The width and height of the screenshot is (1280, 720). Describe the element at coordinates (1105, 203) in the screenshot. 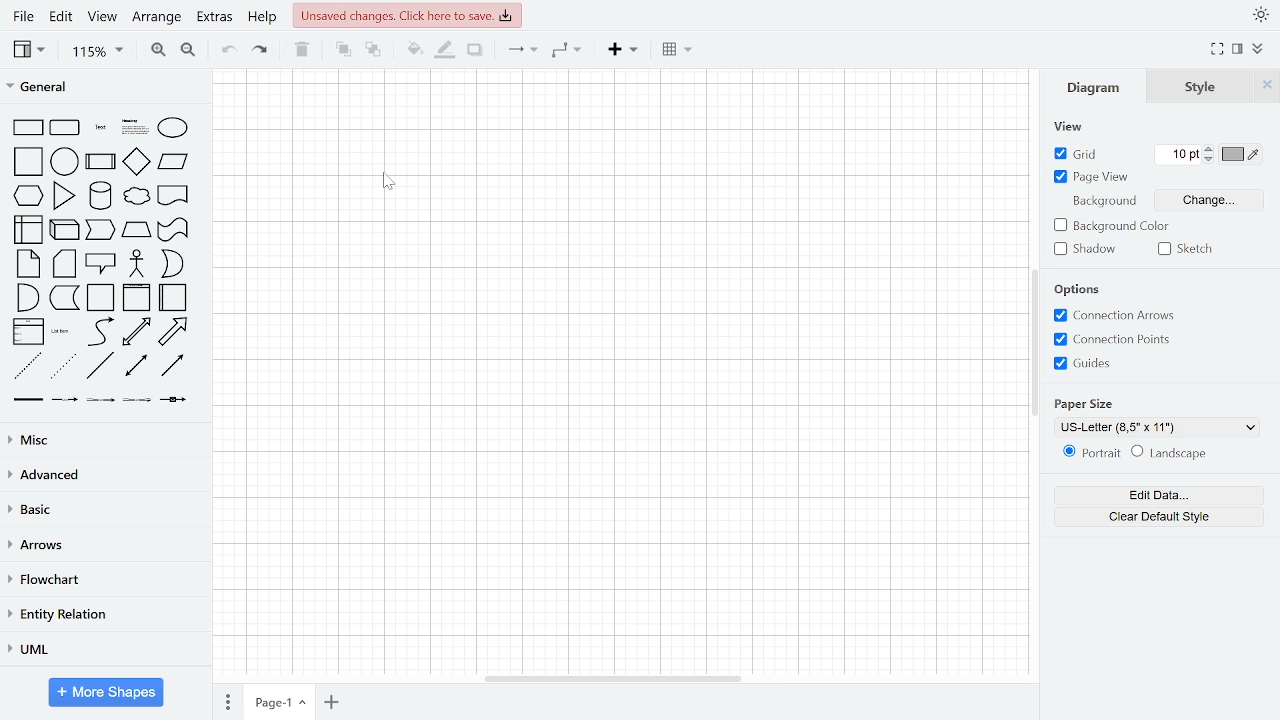

I see `background` at that location.